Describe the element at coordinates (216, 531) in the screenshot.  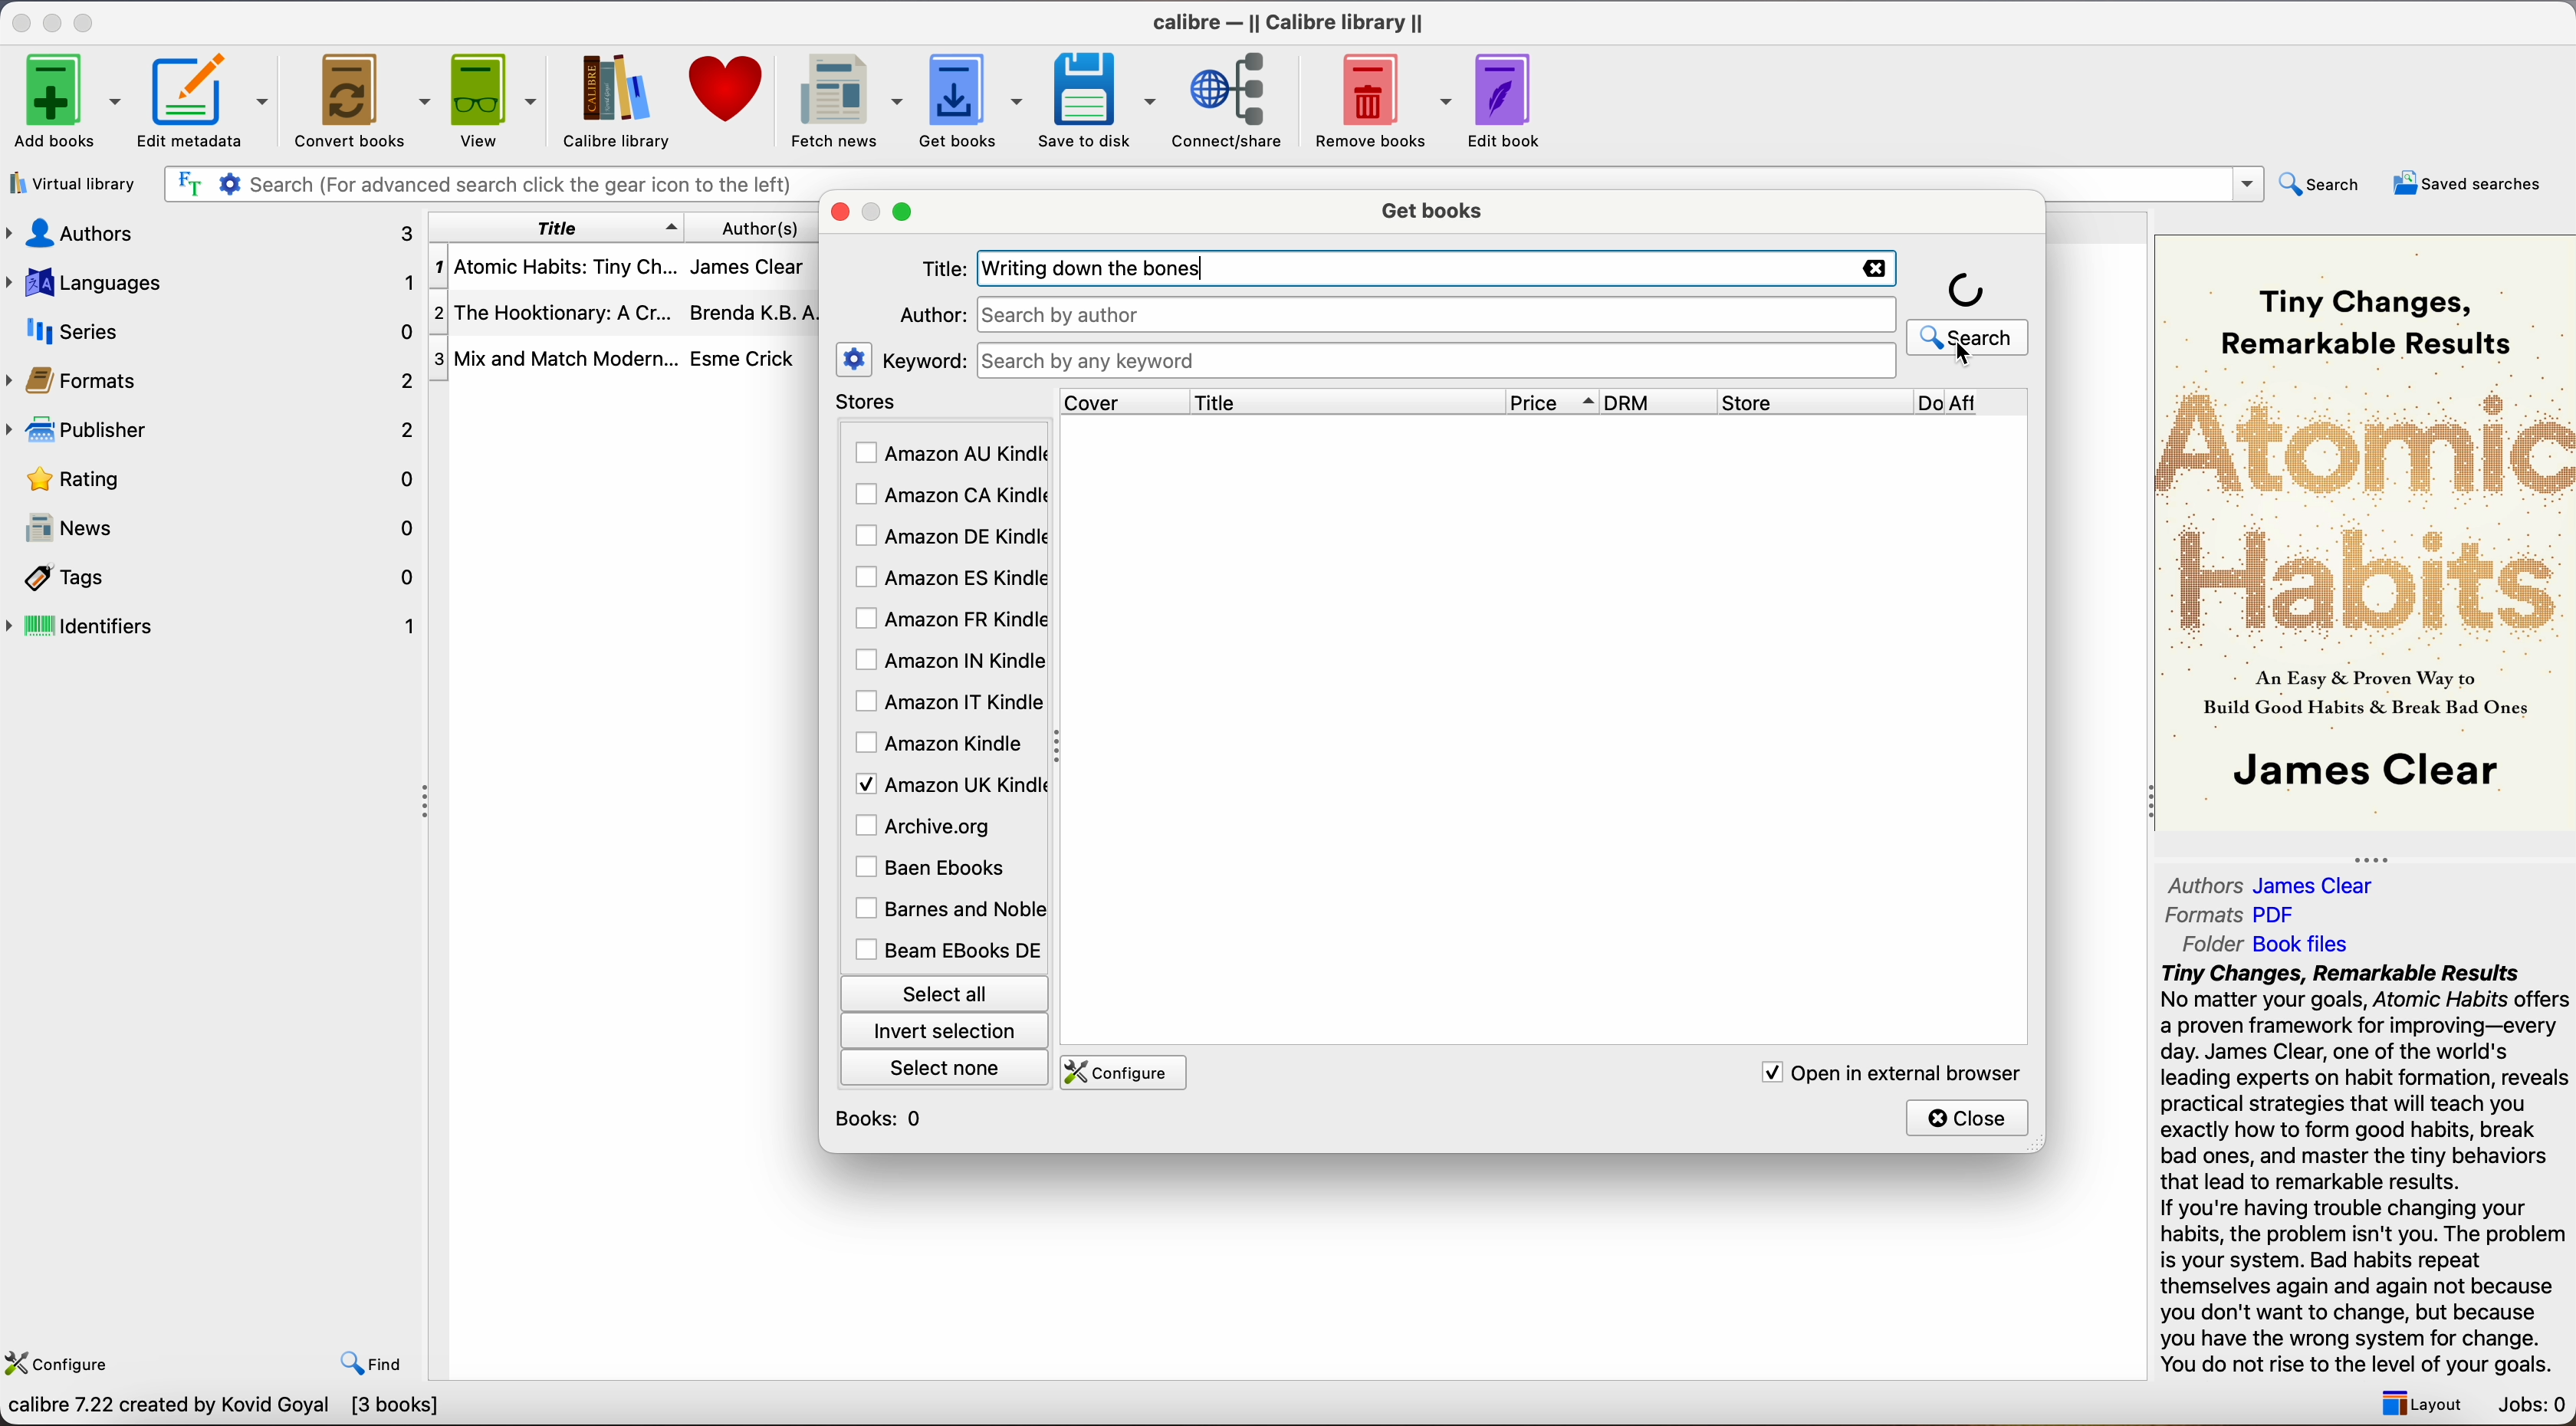
I see `news` at that location.